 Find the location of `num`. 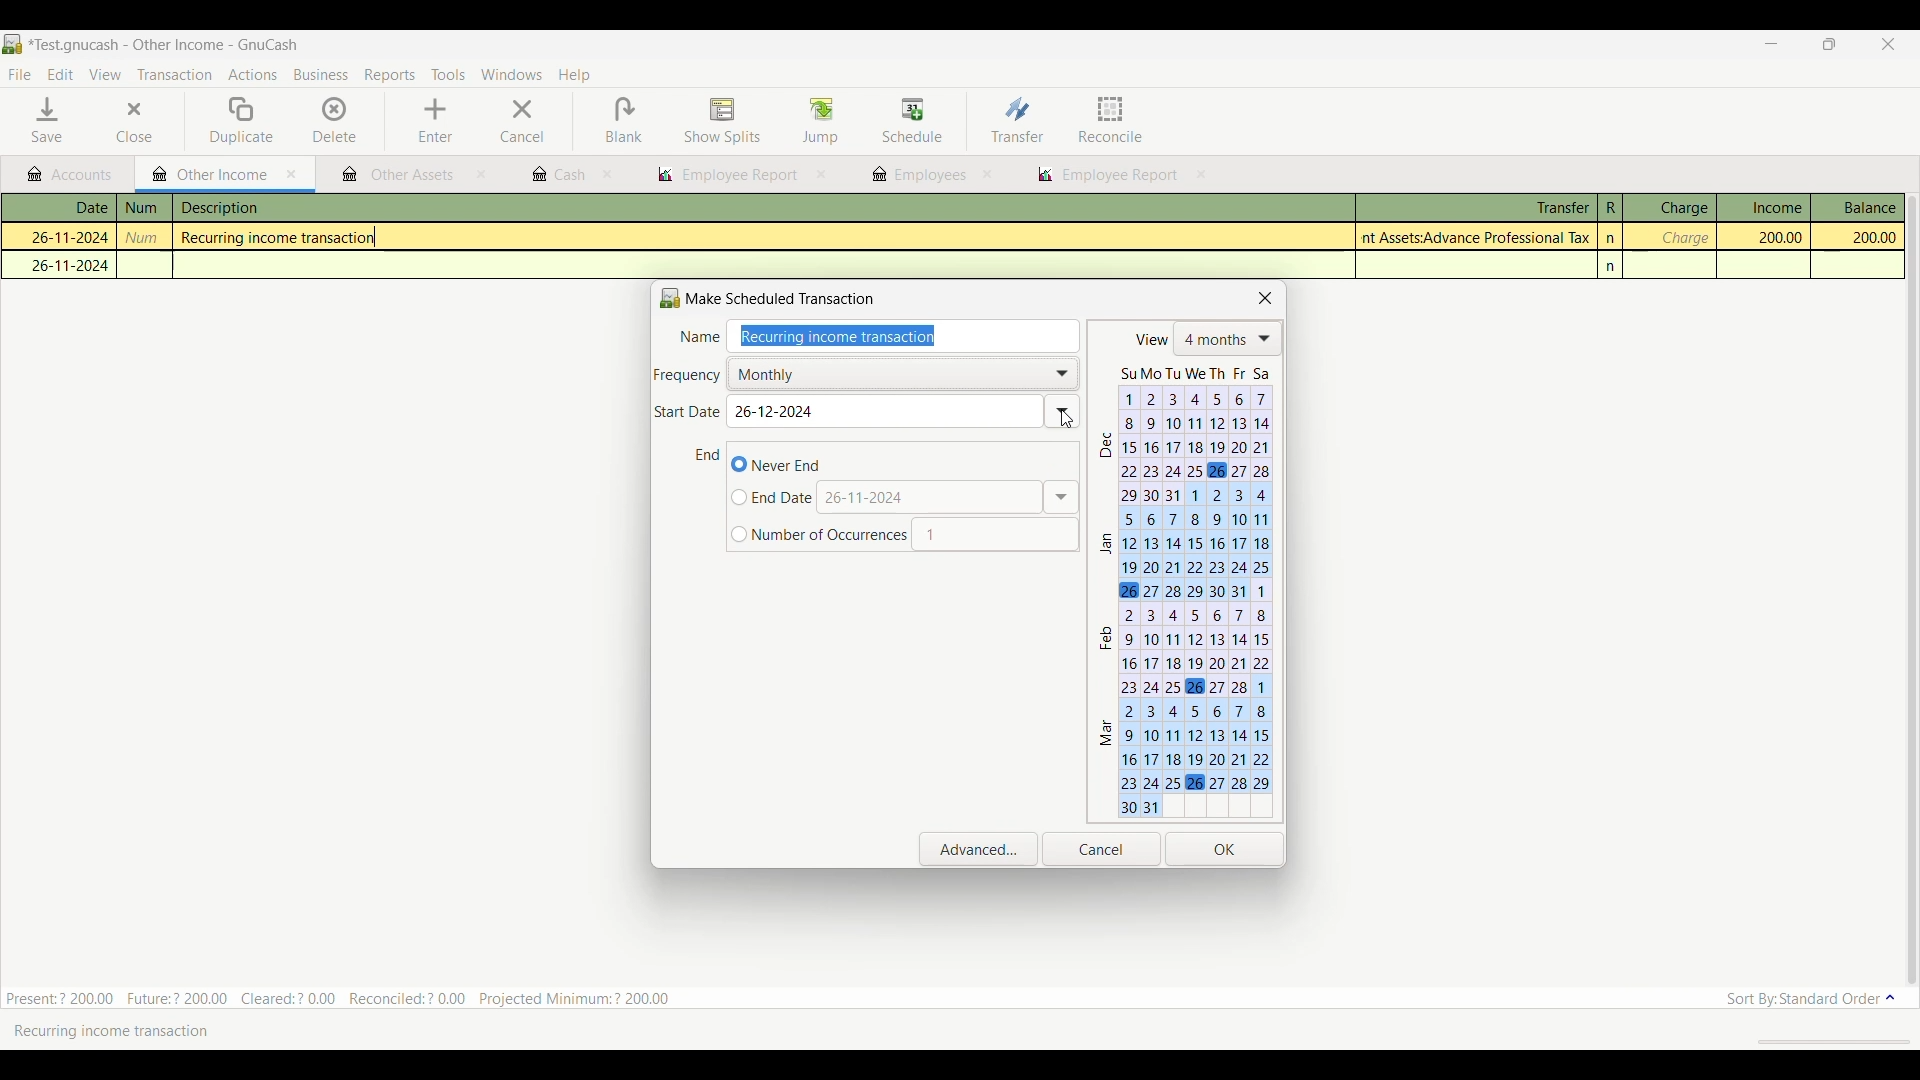

num is located at coordinates (144, 208).